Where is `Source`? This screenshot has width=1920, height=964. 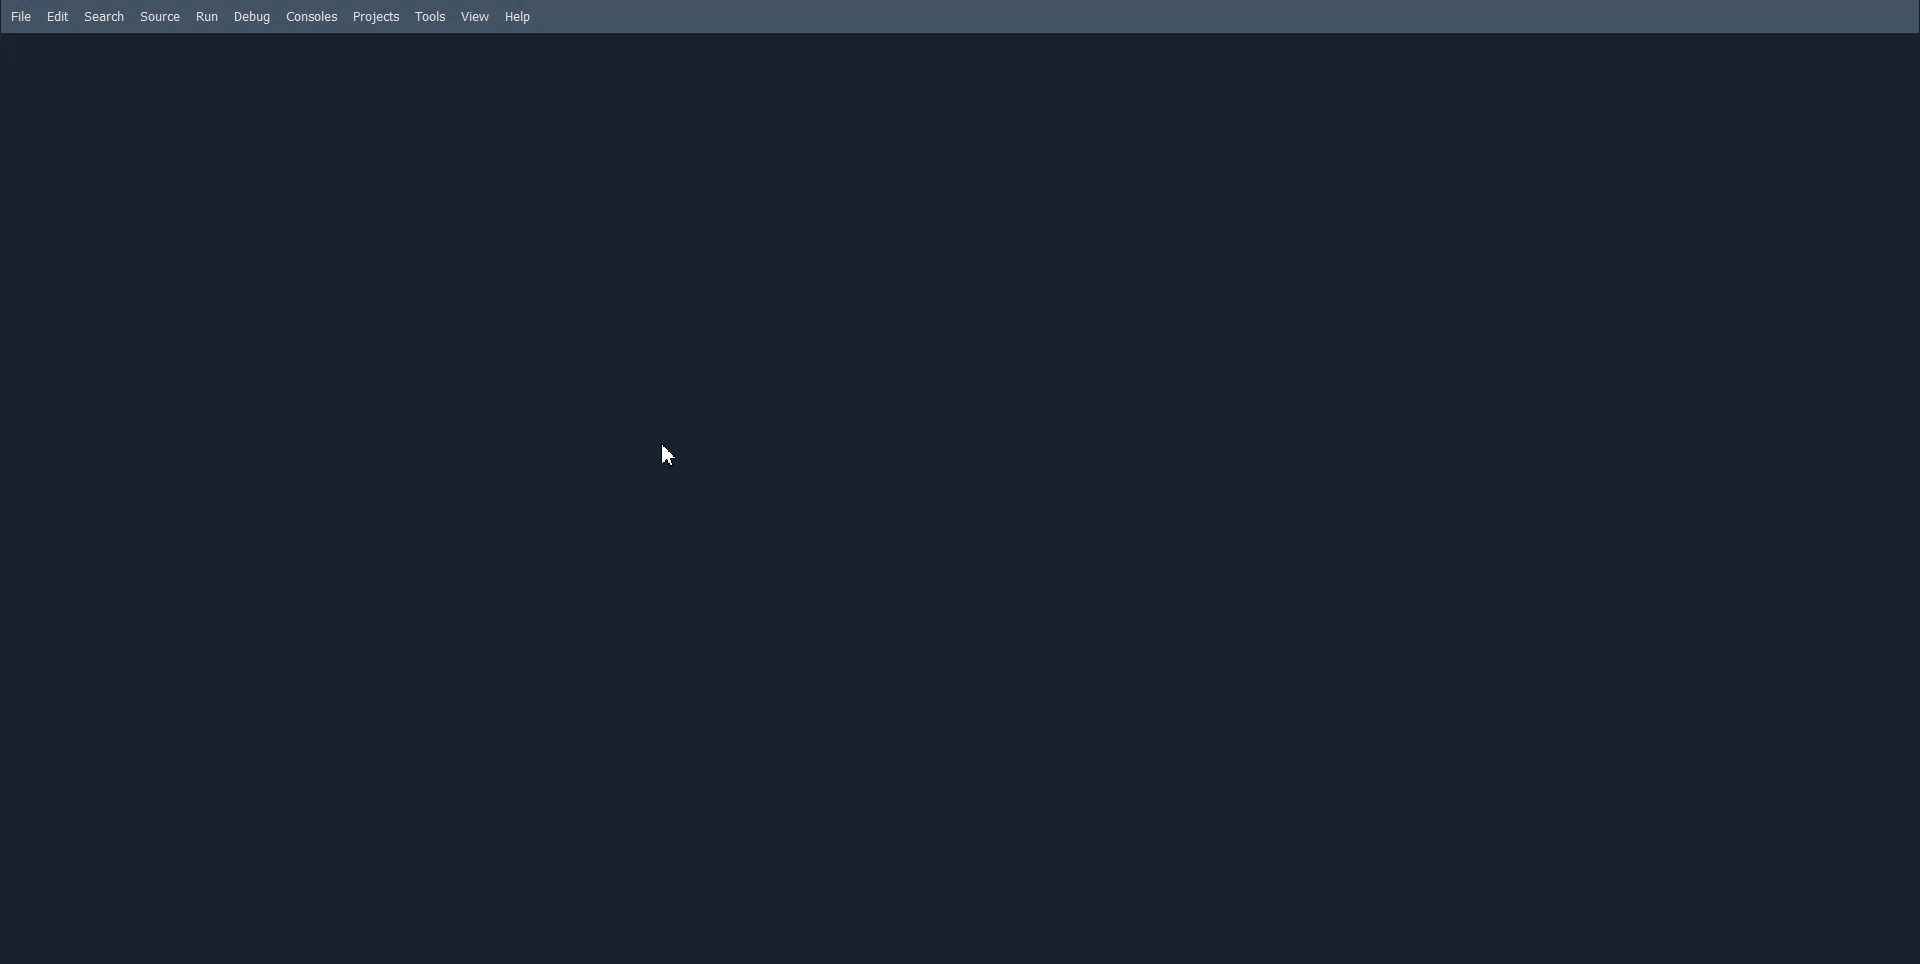 Source is located at coordinates (161, 17).